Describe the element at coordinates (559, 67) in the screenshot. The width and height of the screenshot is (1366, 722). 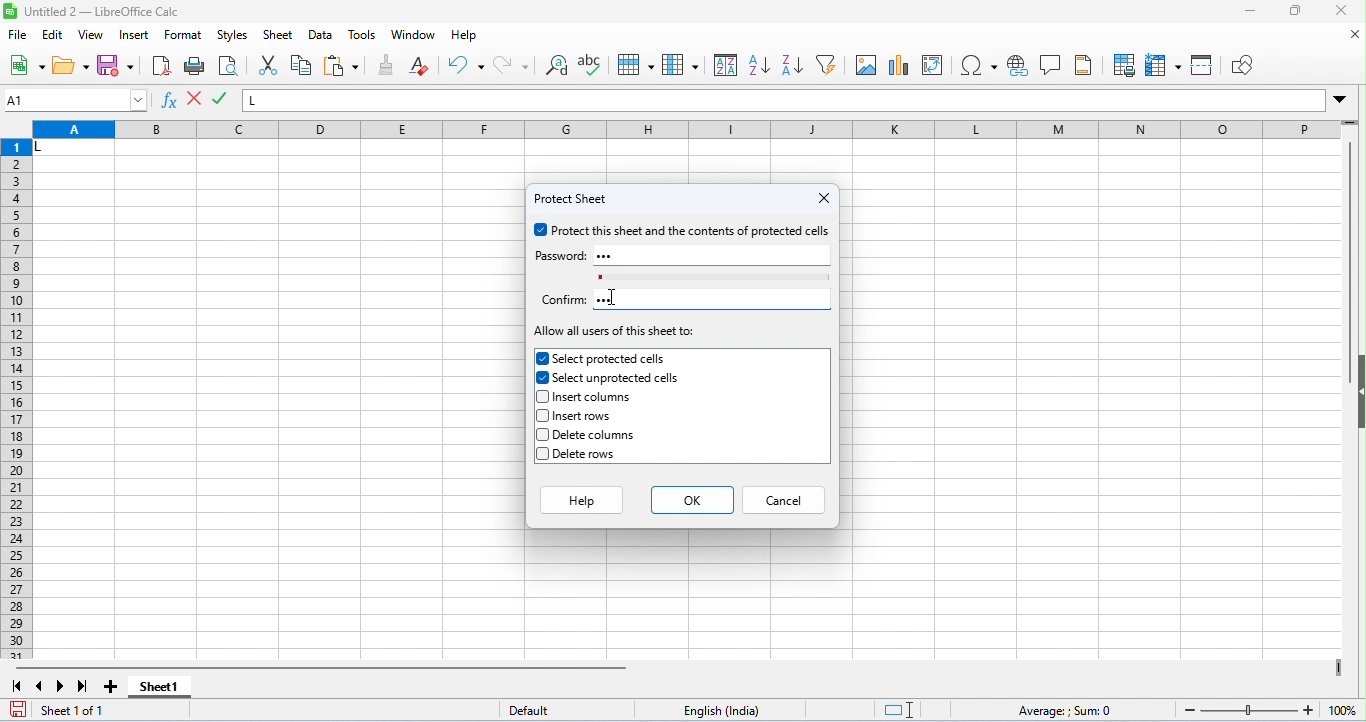
I see `find and replace` at that location.